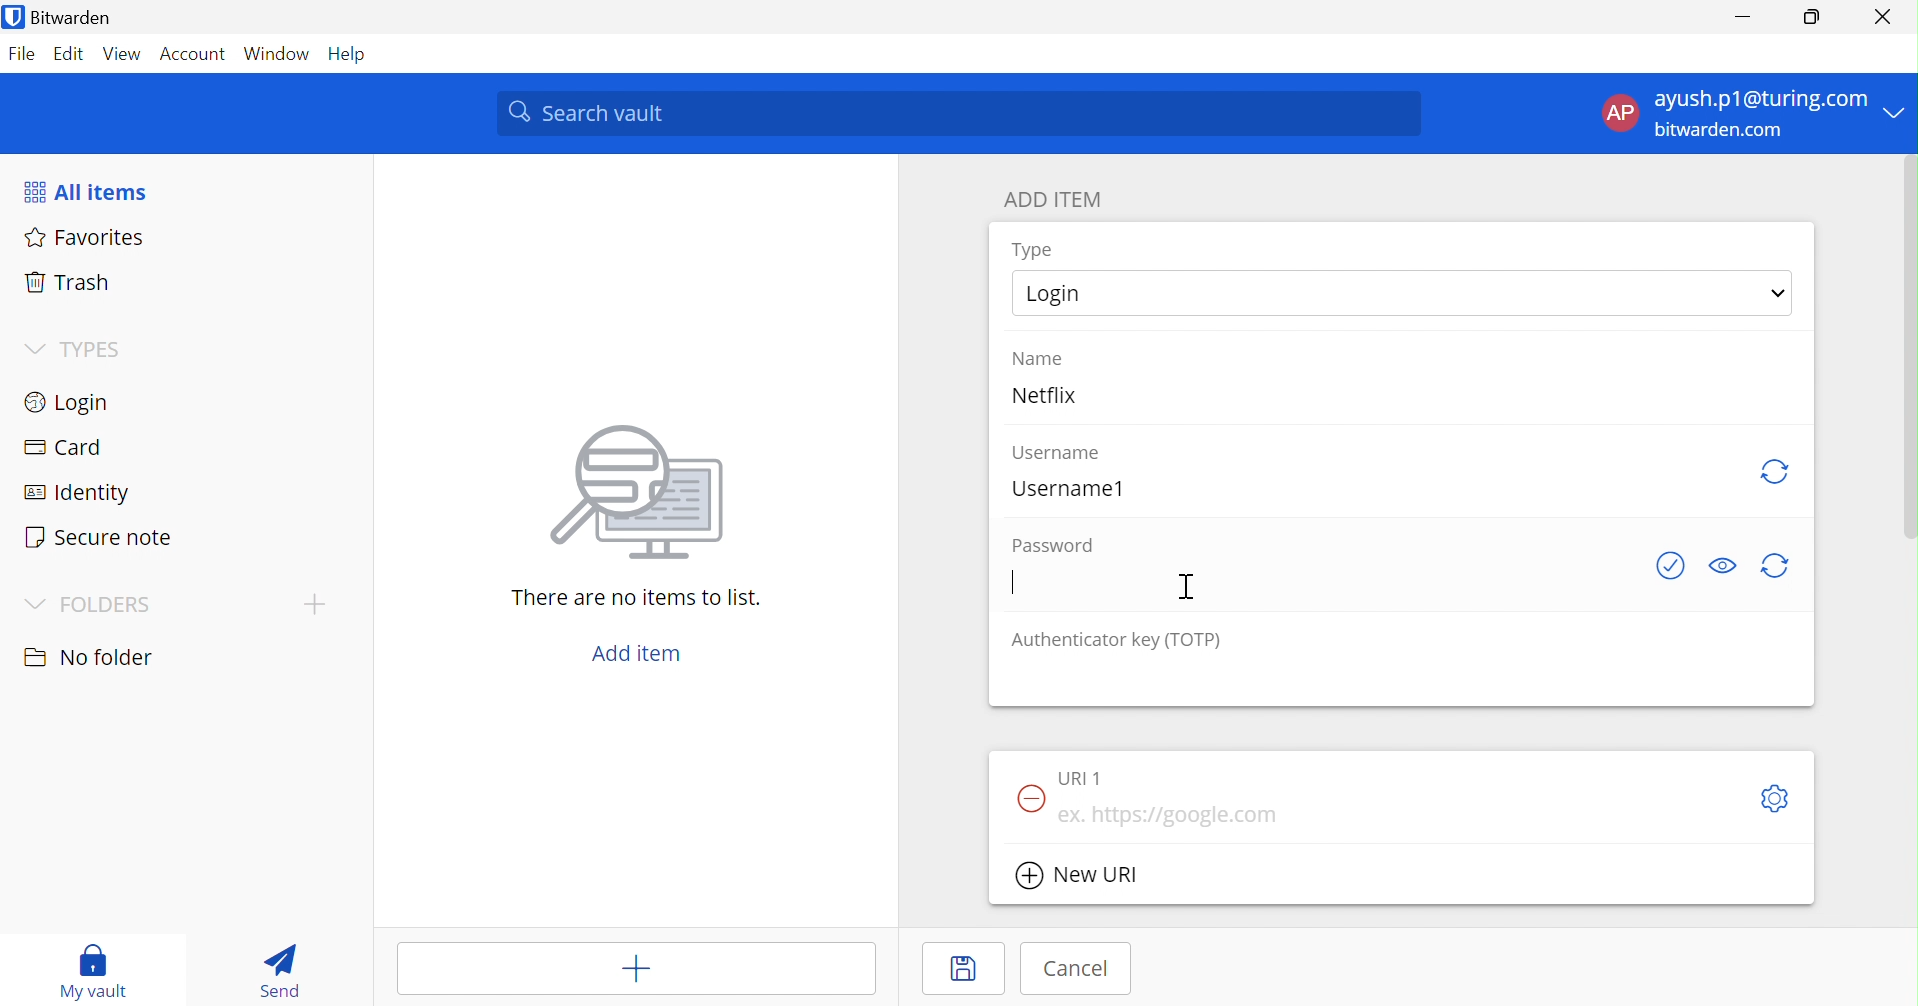  What do you see at coordinates (71, 401) in the screenshot?
I see `Login` at bounding box center [71, 401].